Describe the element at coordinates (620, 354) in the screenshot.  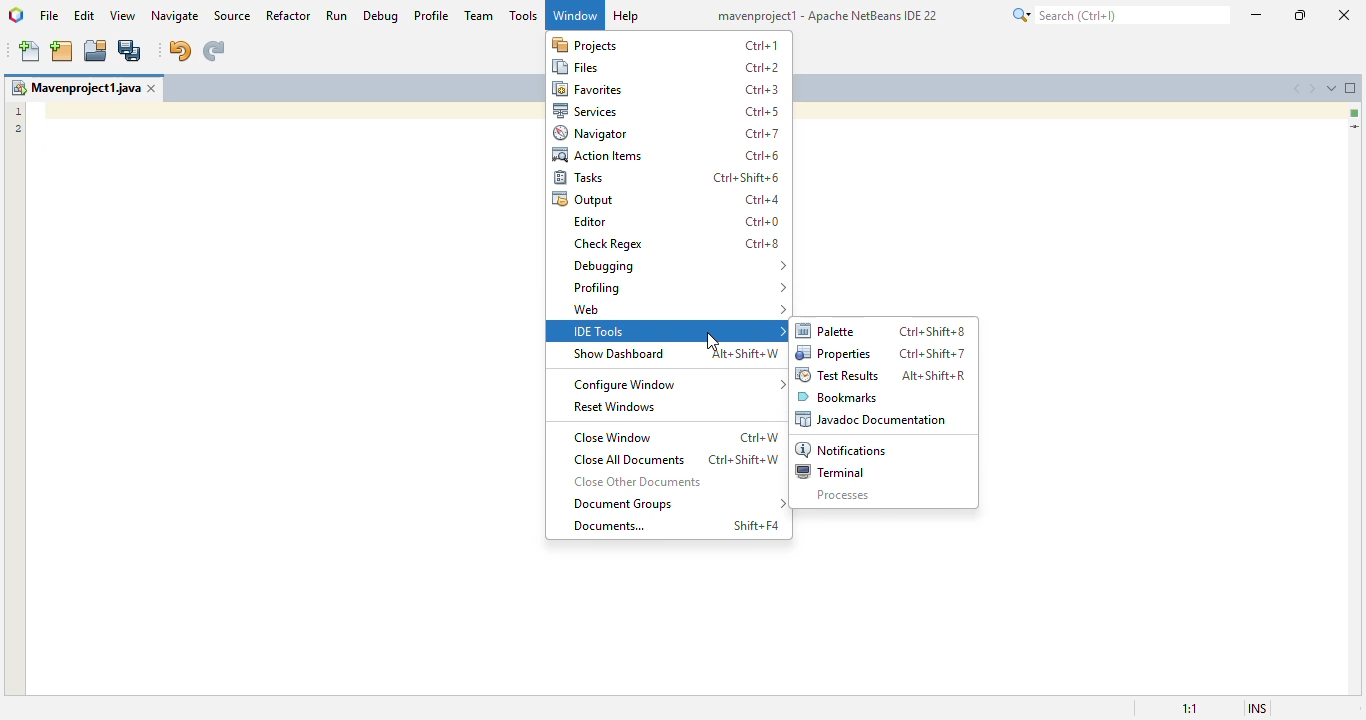
I see `show dashboard` at that location.